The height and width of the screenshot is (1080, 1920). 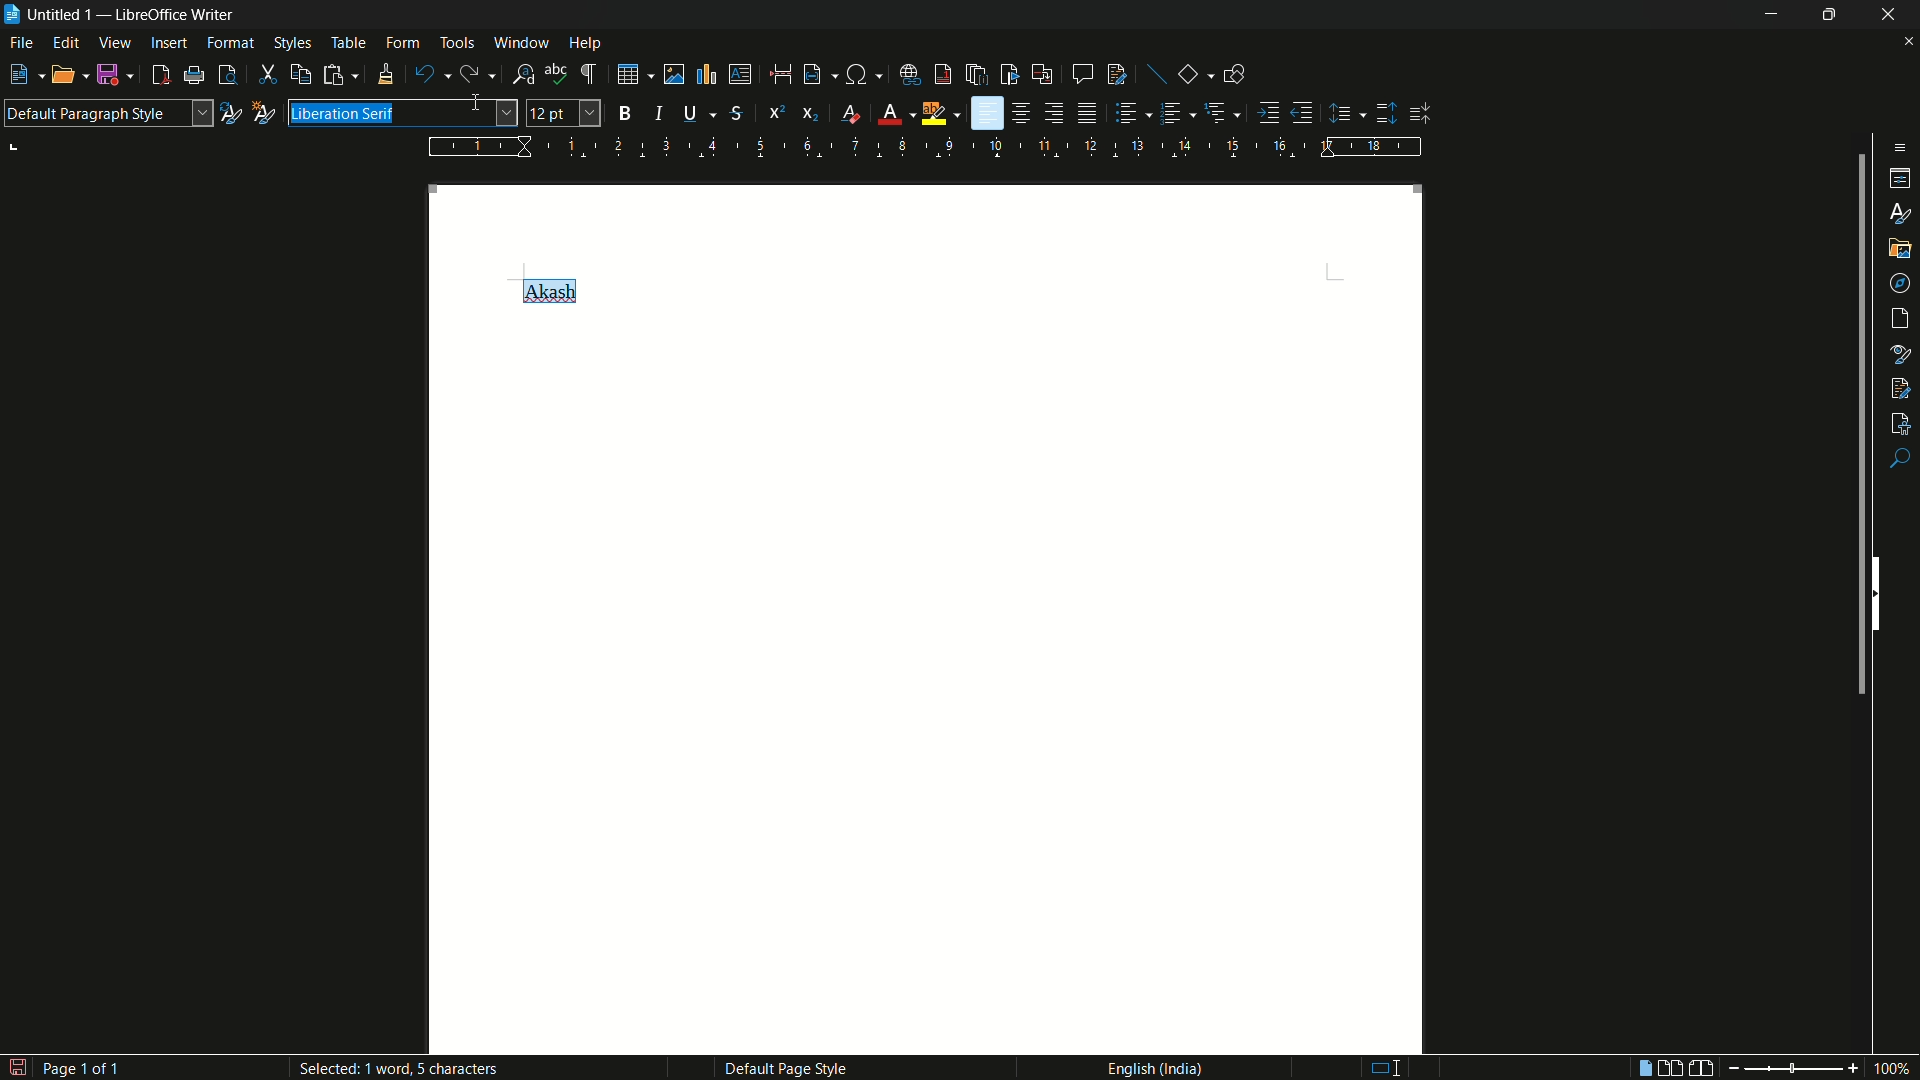 I want to click on format menu, so click(x=230, y=42).